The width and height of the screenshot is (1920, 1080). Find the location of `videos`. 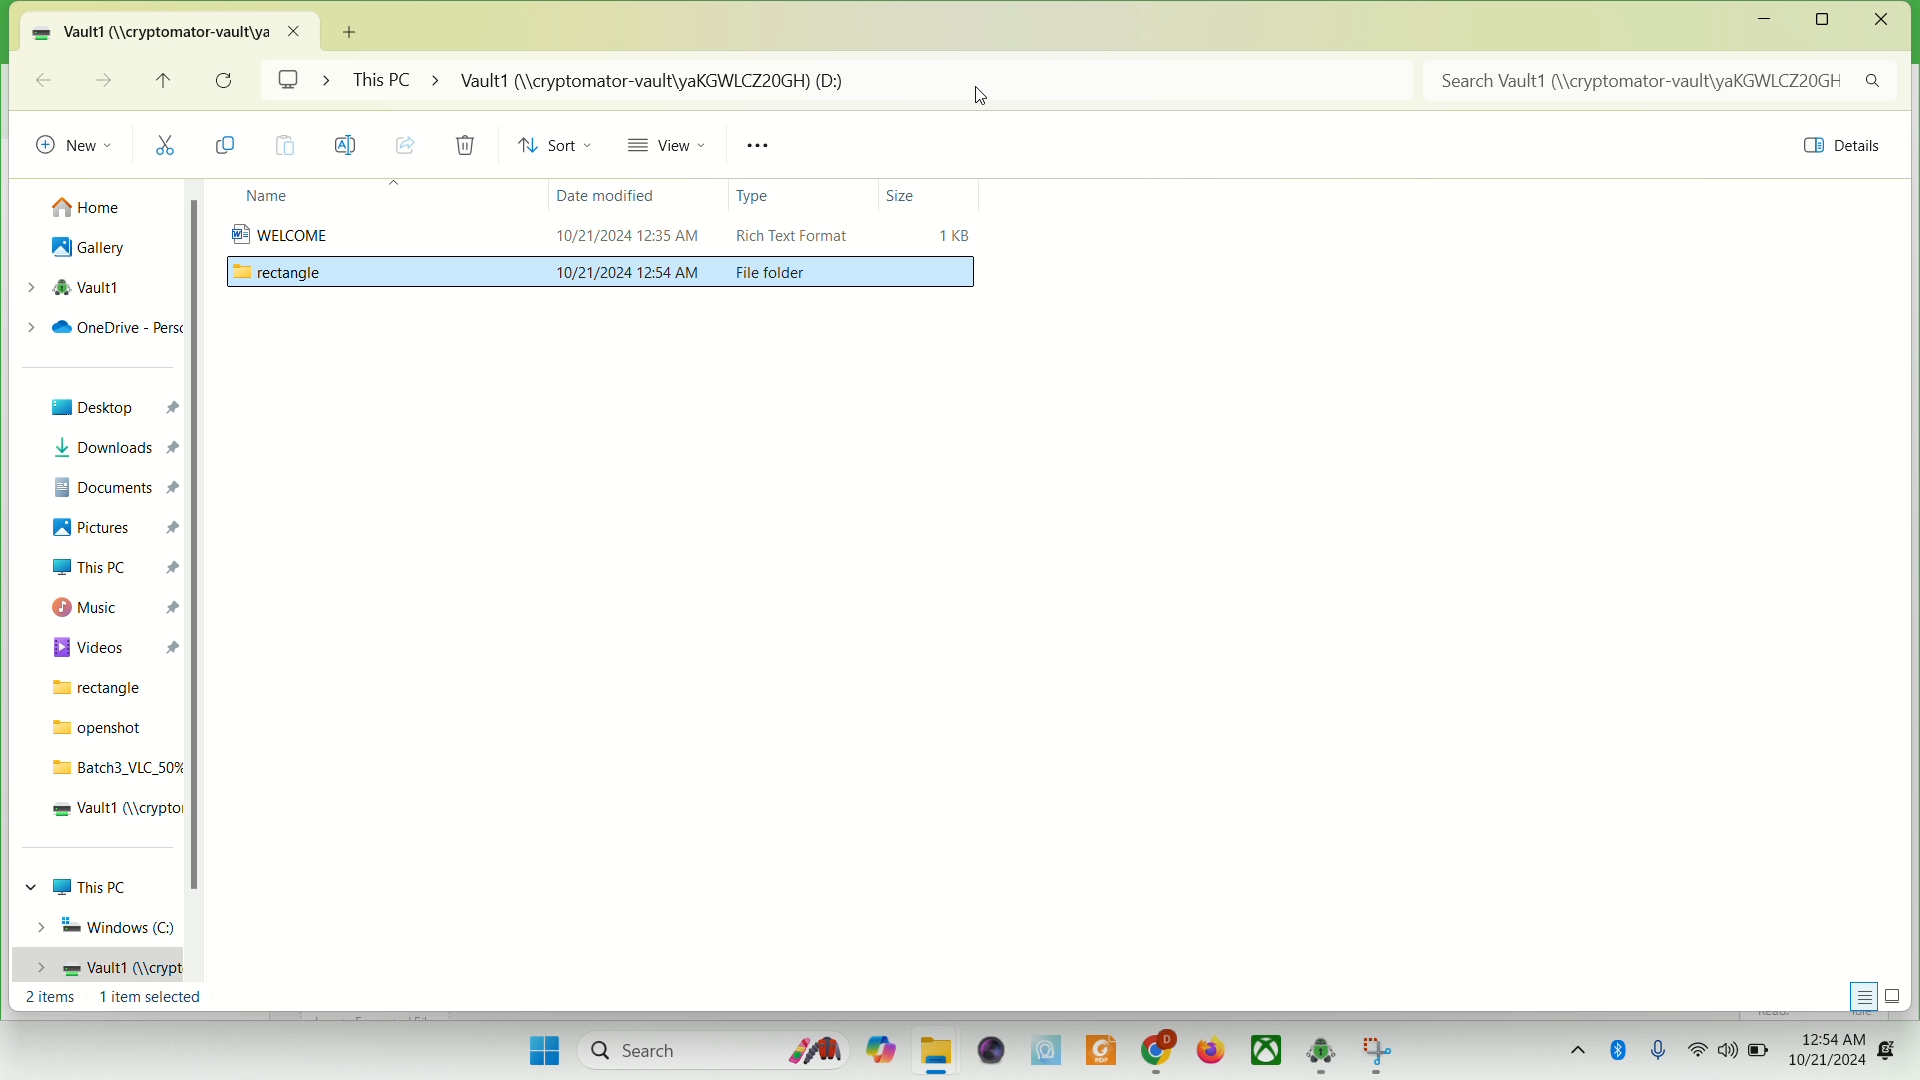

videos is located at coordinates (113, 644).